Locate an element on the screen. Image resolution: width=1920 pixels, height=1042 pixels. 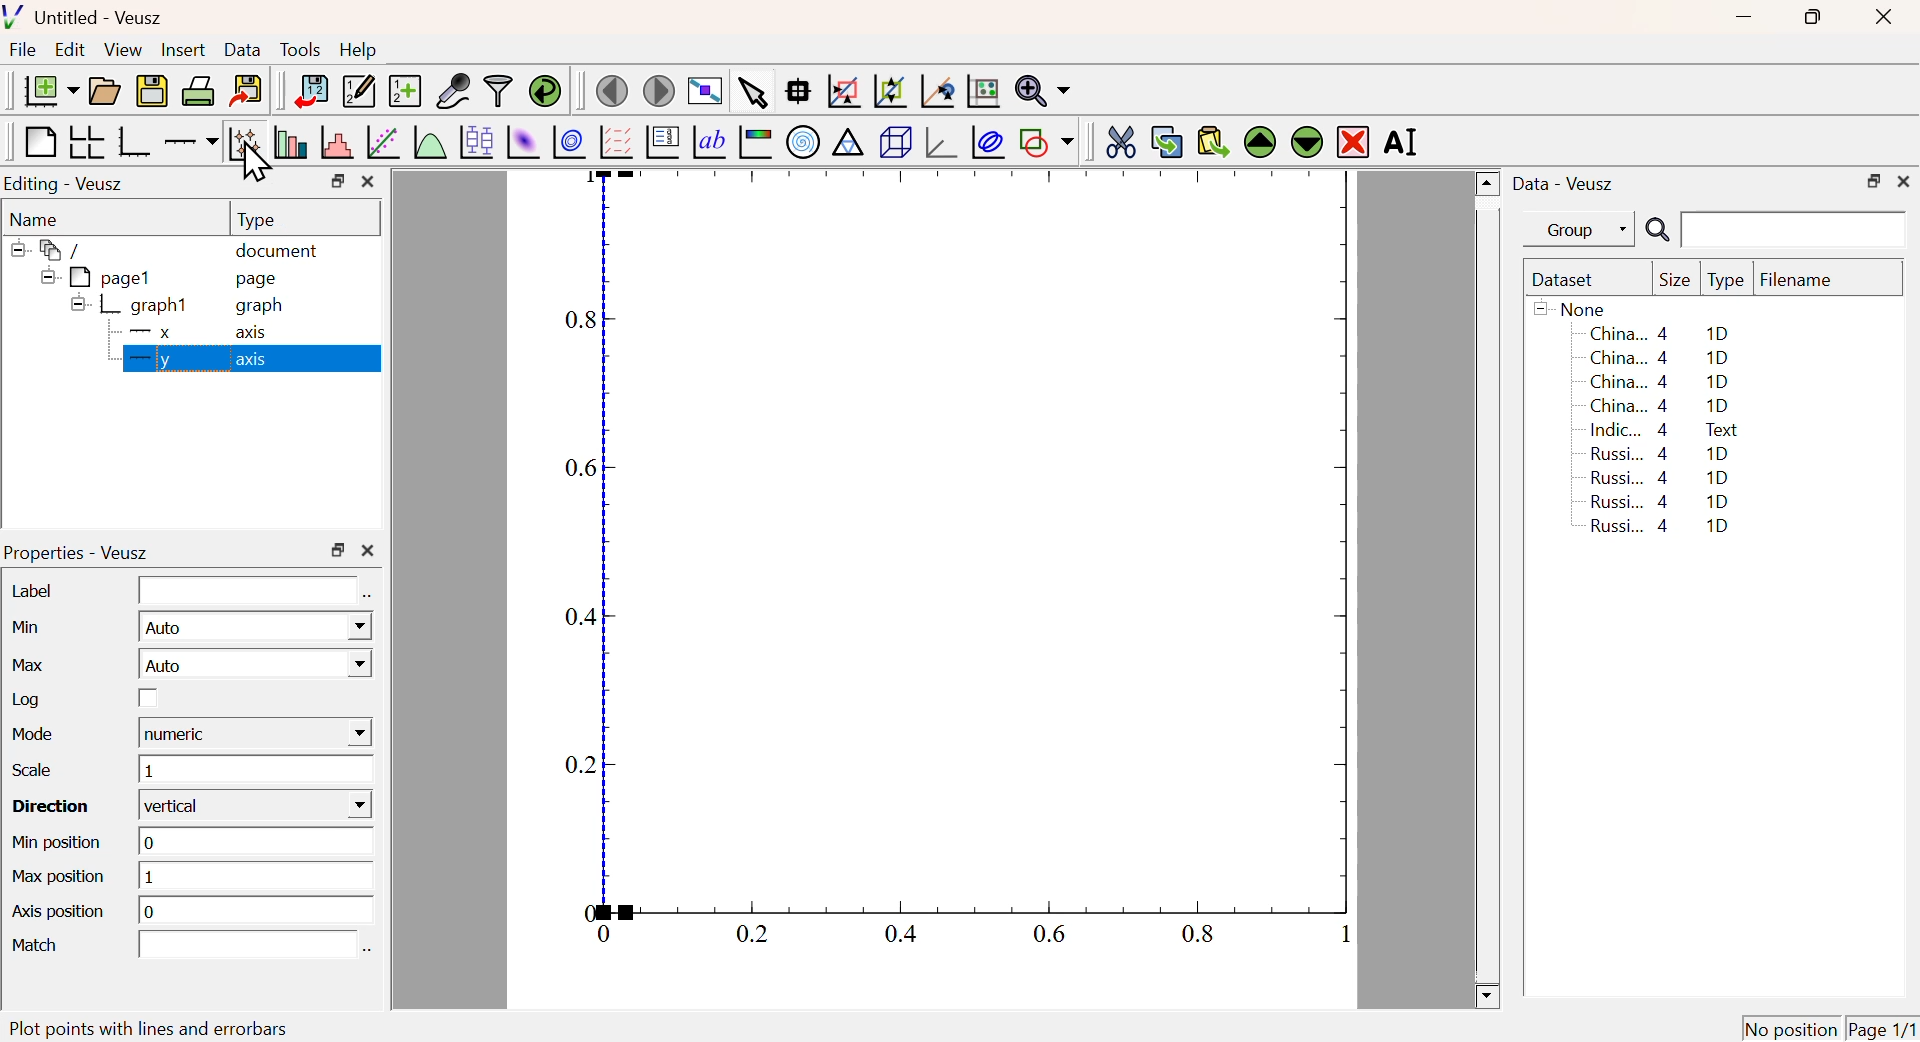
Select using dataset Browser is located at coordinates (368, 950).